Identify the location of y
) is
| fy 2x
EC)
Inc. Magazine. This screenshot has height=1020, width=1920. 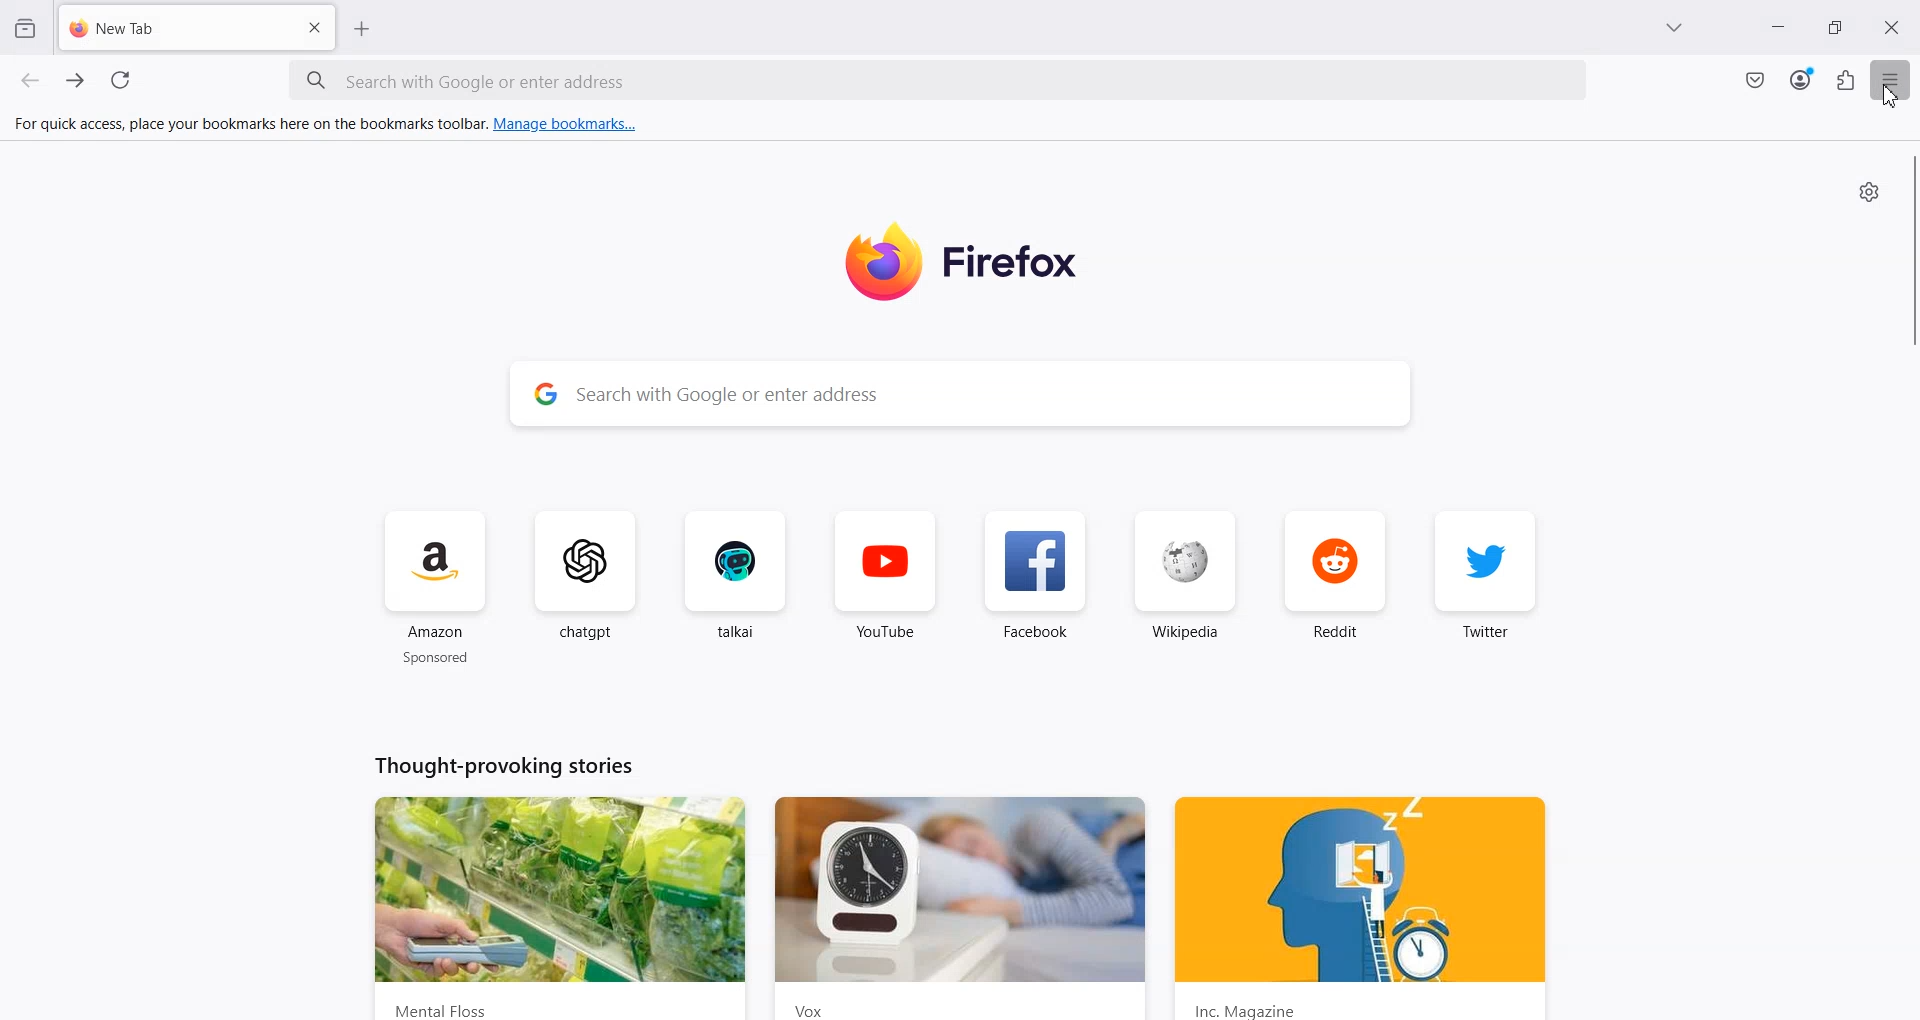
(1363, 906).